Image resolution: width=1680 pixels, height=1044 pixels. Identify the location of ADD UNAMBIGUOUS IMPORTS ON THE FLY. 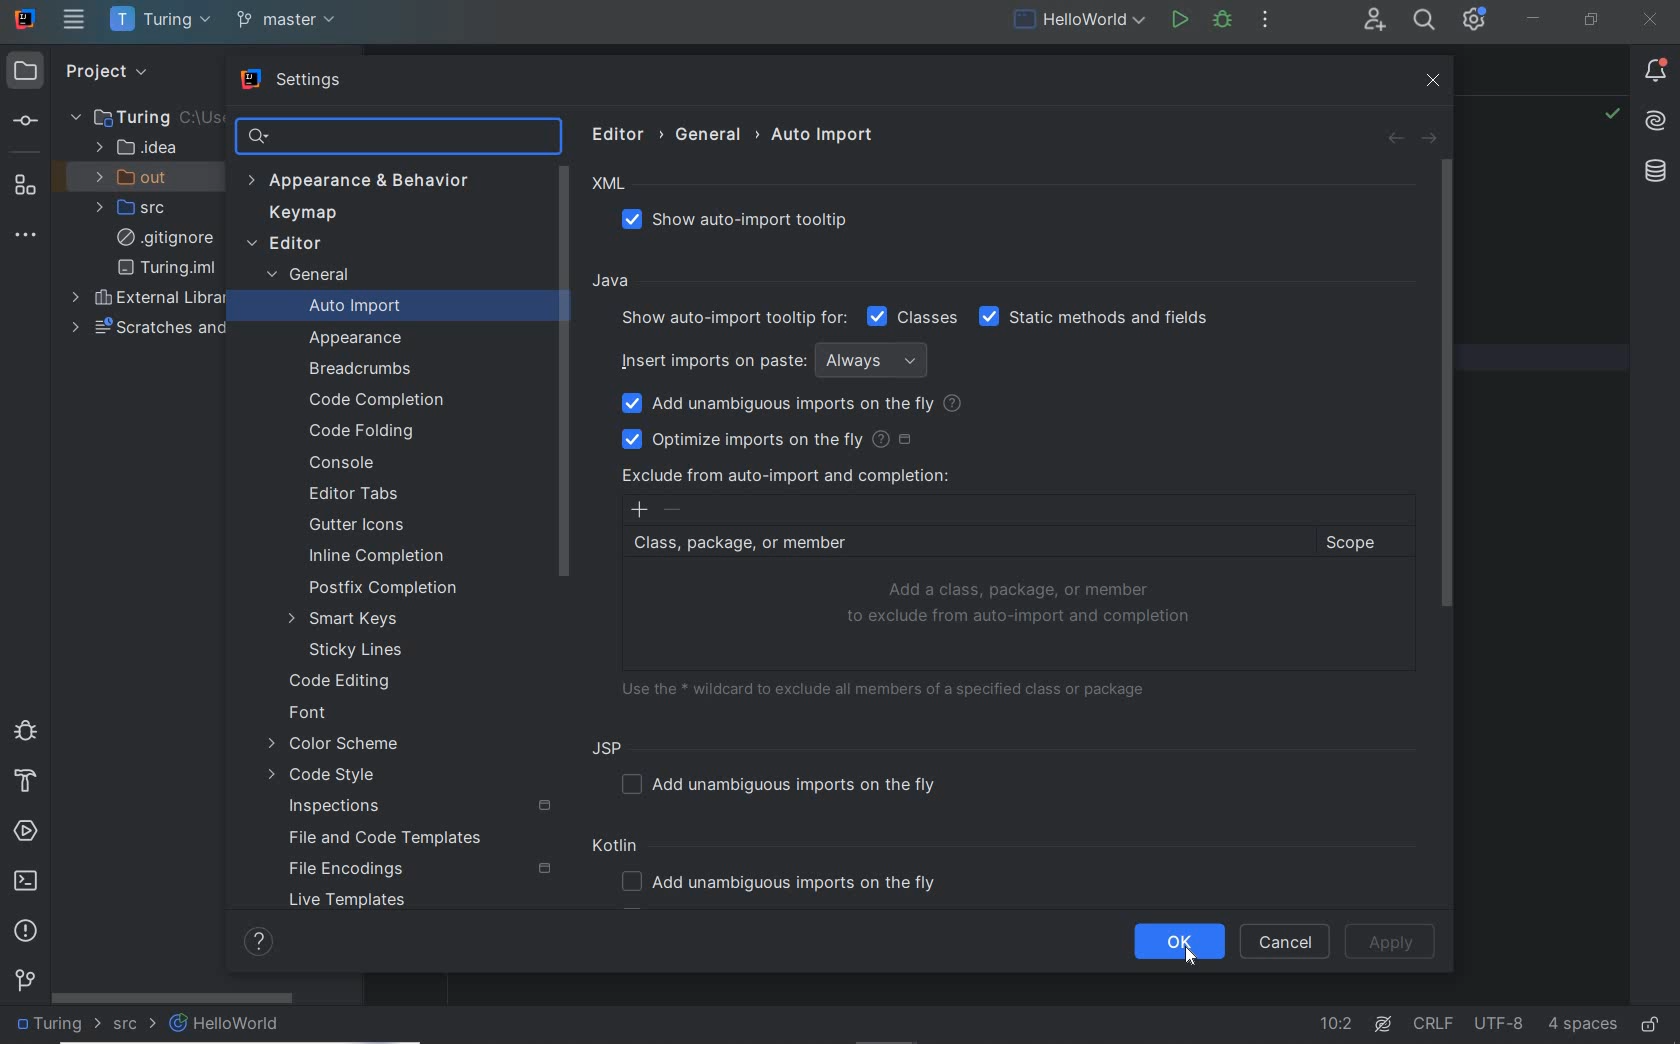
(786, 884).